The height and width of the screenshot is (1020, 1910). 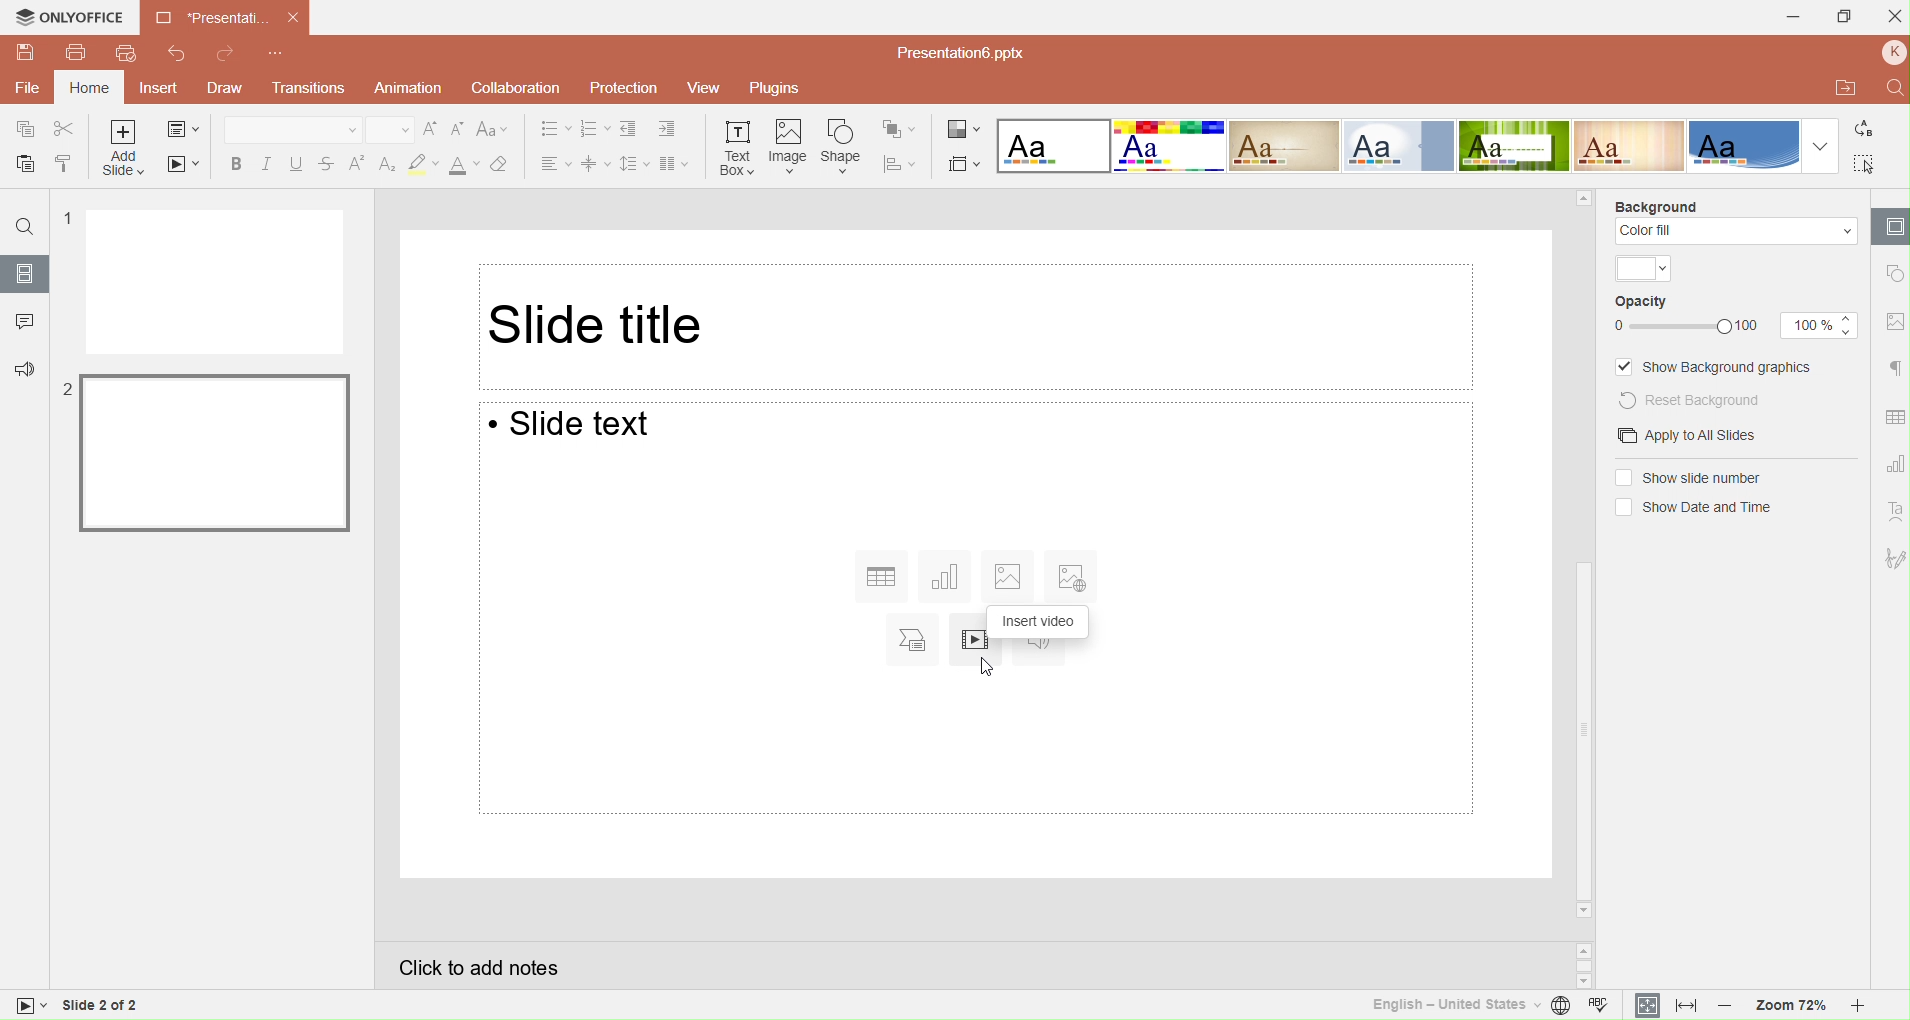 I want to click on Presentation file, so click(x=962, y=56).